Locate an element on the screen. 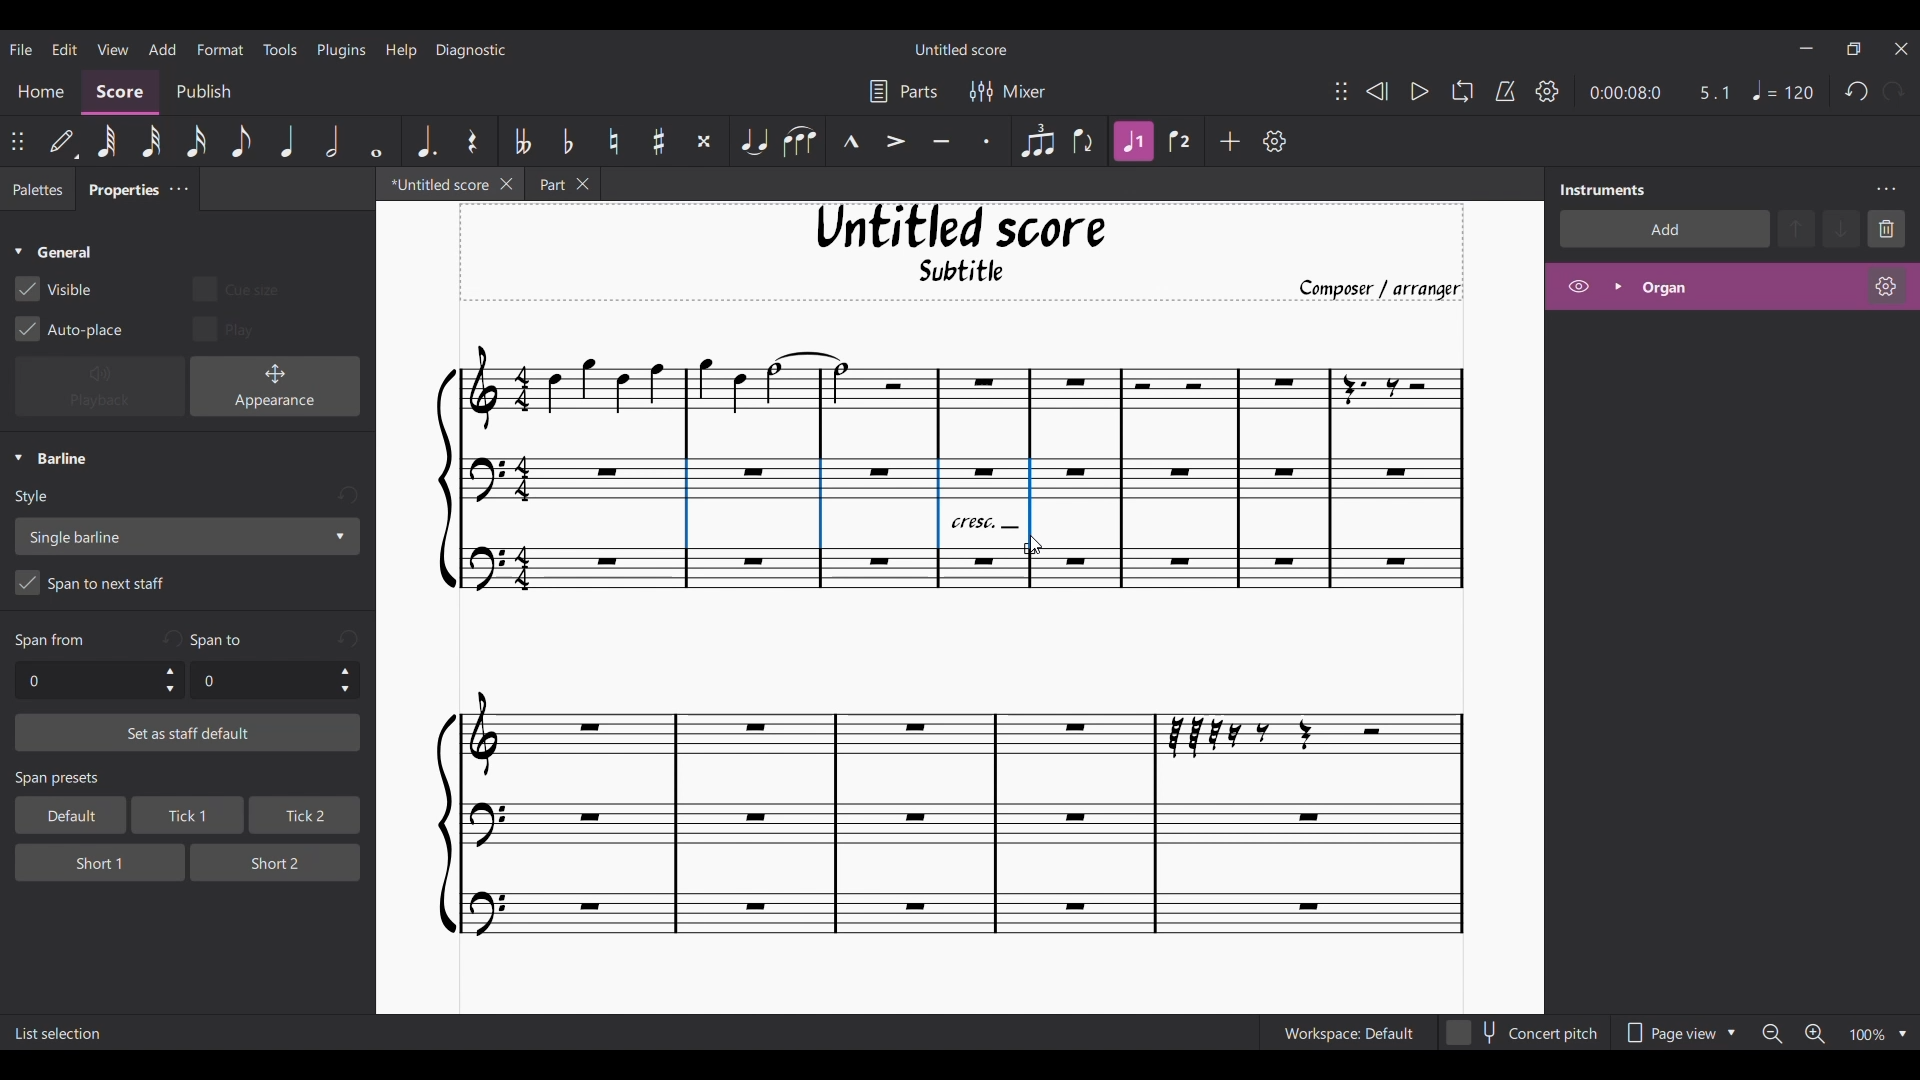 The height and width of the screenshot is (1080, 1920). Accent is located at coordinates (895, 142).